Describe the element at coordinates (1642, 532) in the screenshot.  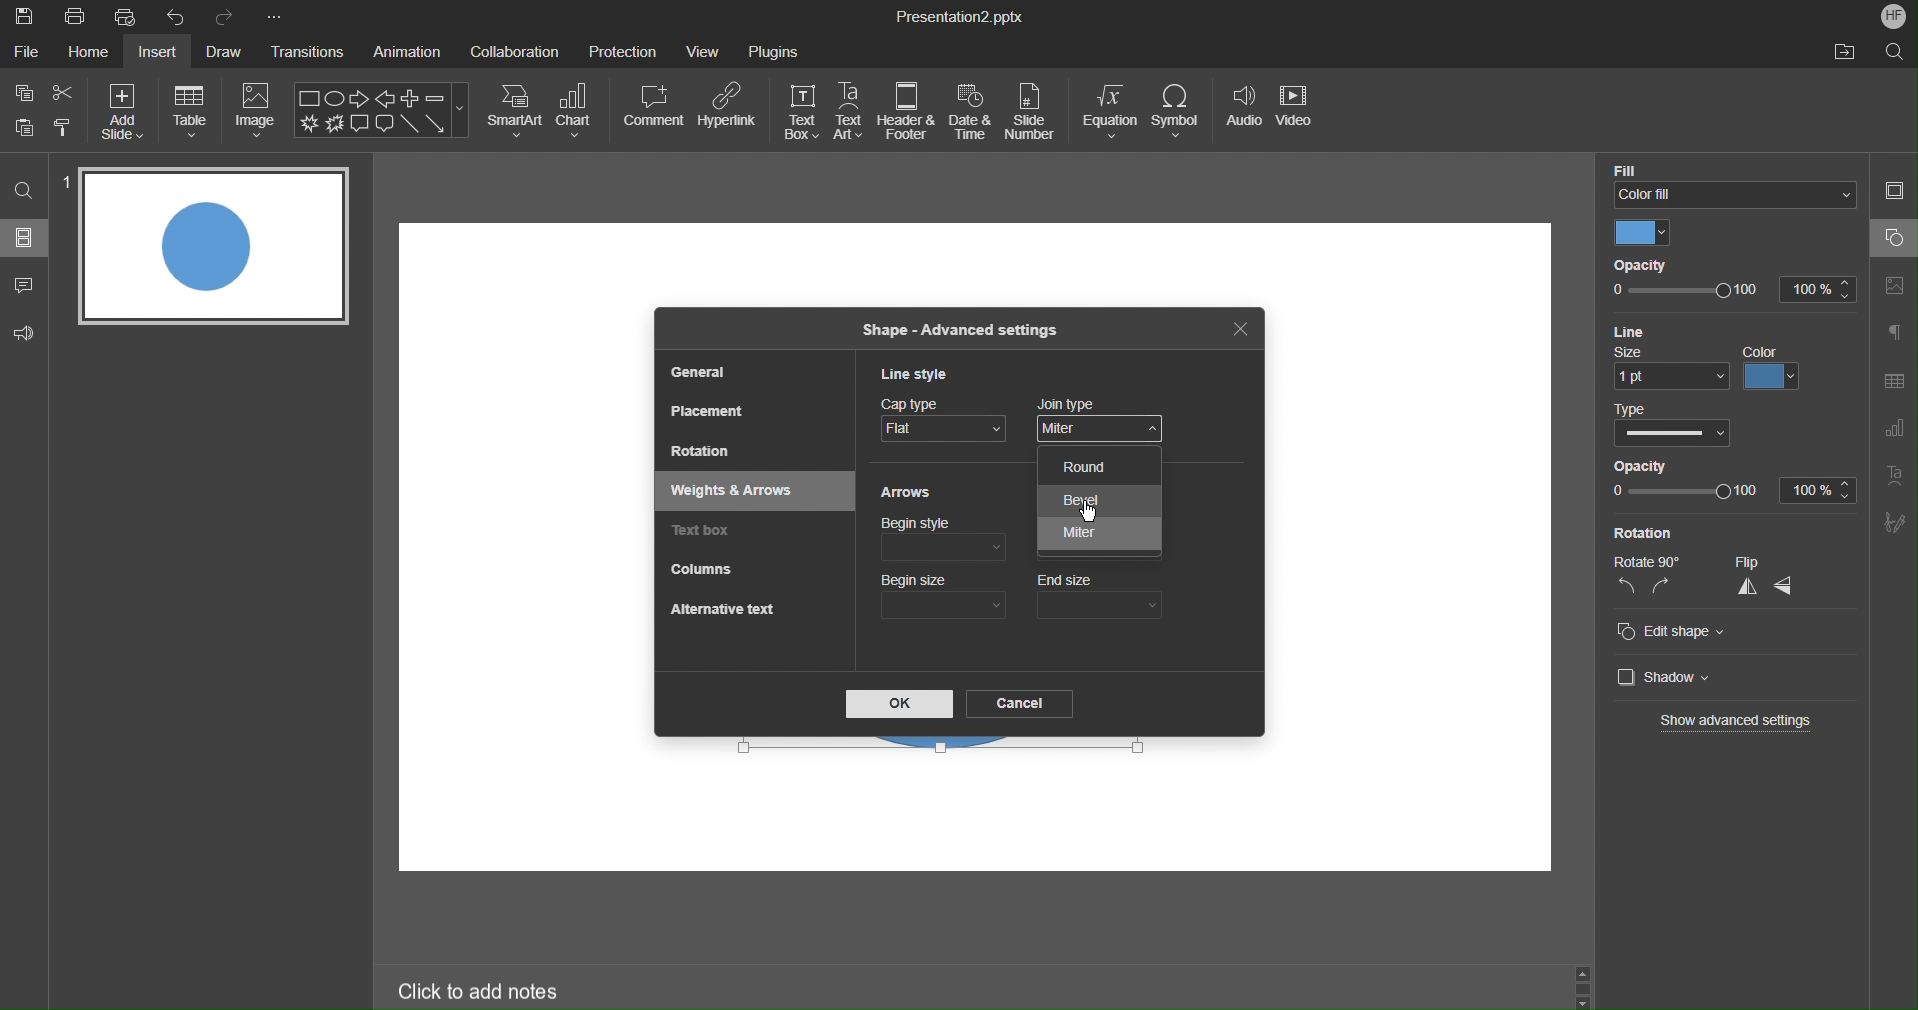
I see `Rotation` at that location.